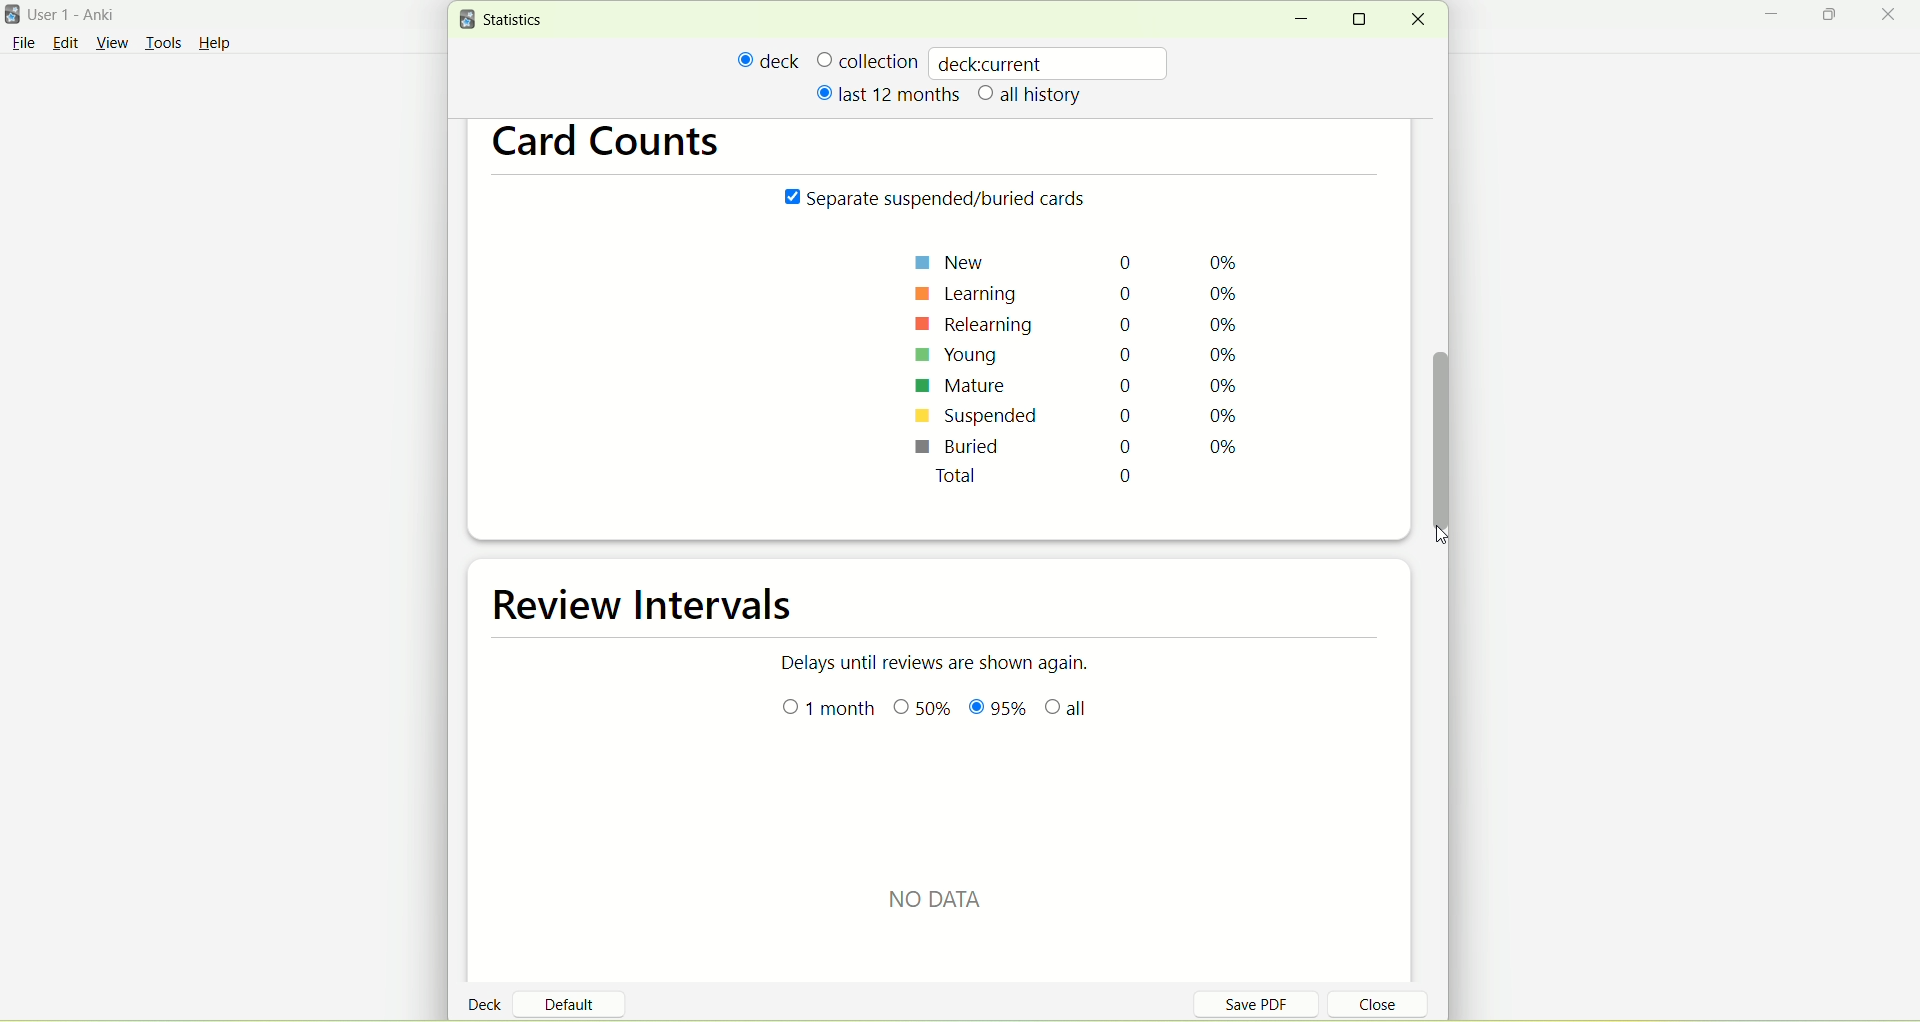  I want to click on tools, so click(163, 45).